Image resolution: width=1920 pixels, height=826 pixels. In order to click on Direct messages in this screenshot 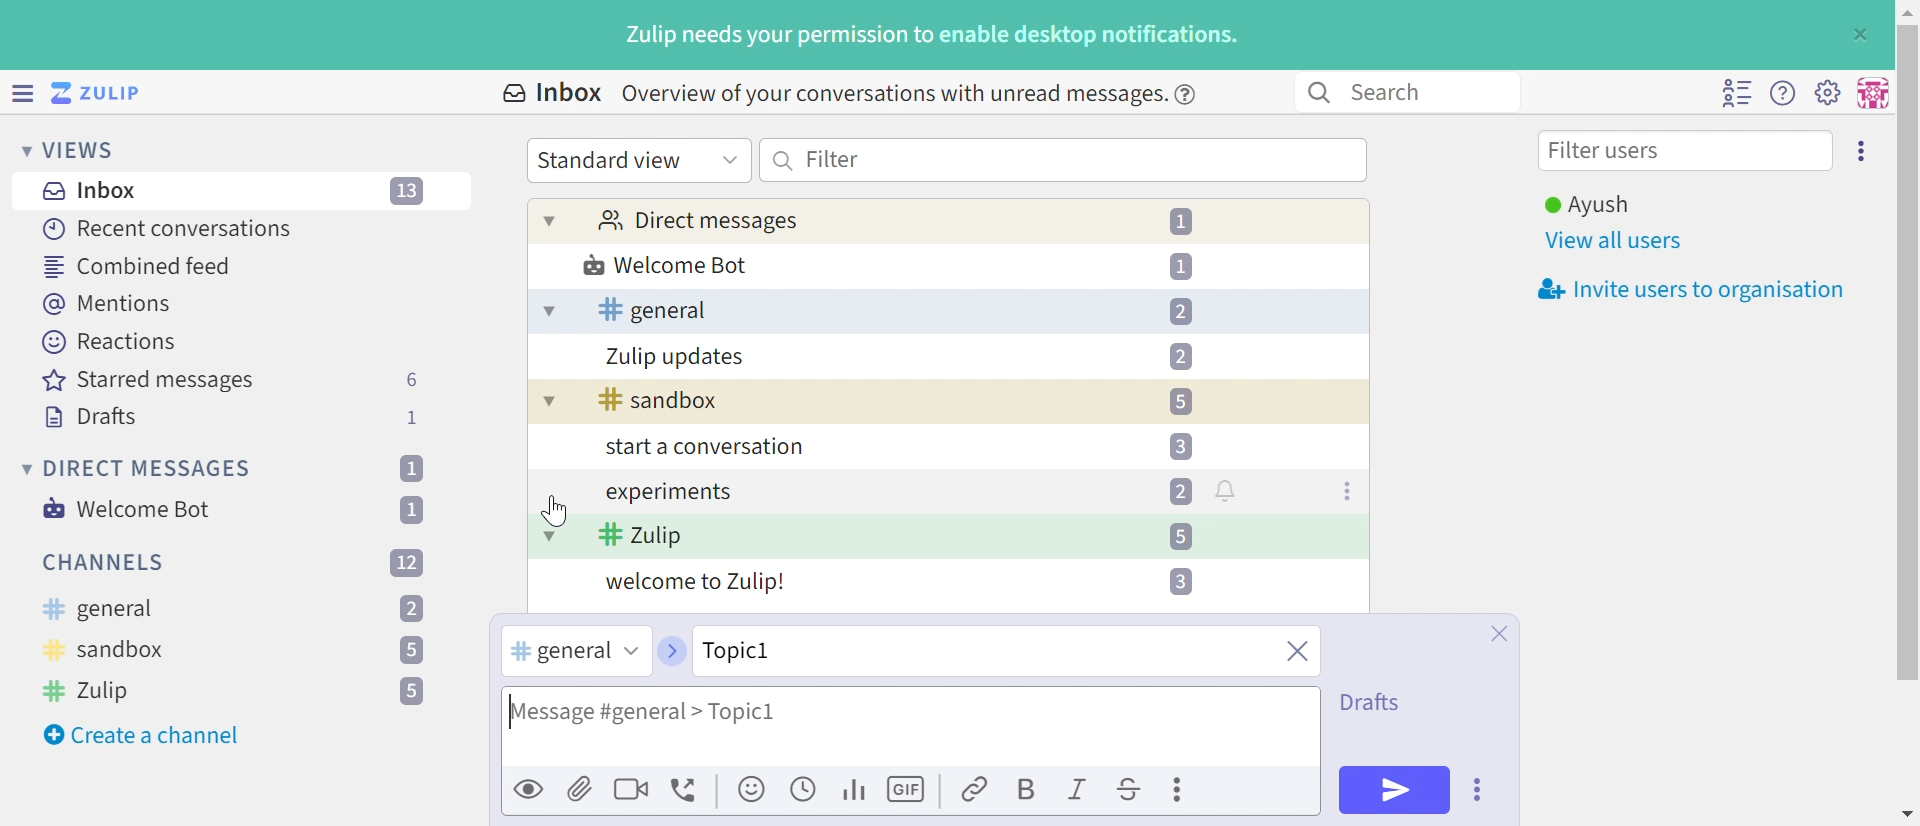, I will do `click(697, 222)`.